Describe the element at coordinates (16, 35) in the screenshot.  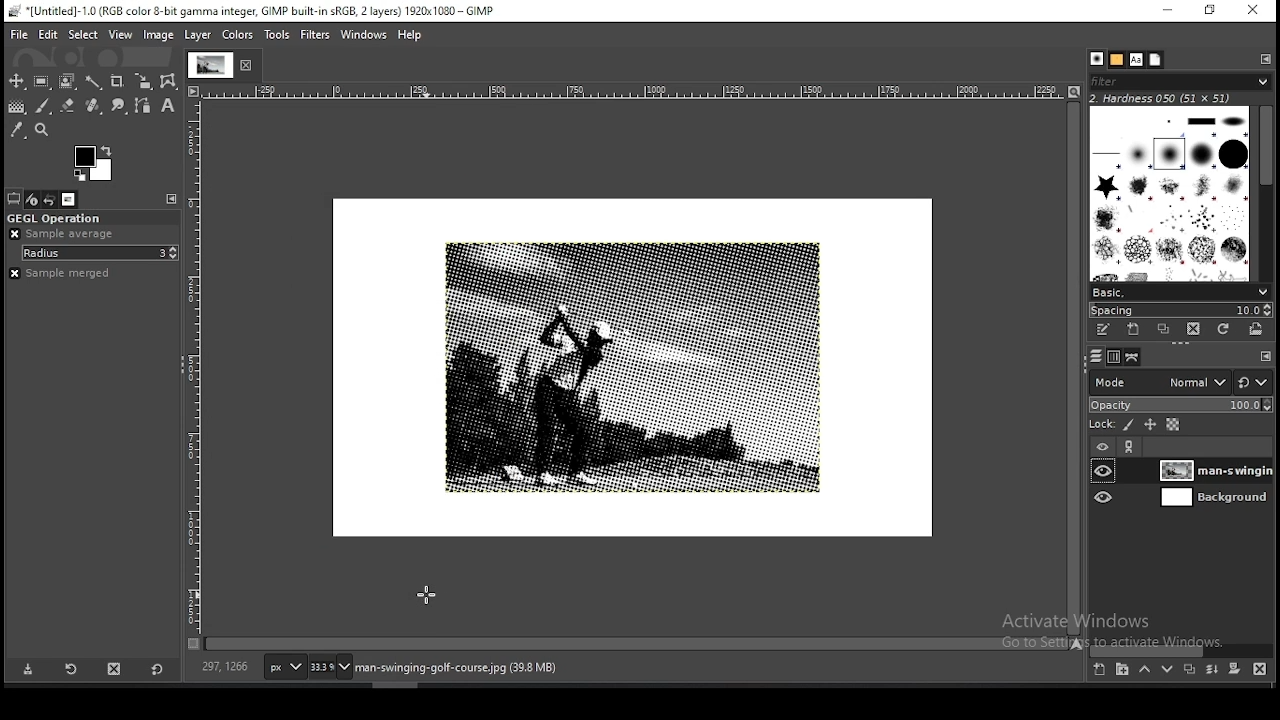
I see `file` at that location.